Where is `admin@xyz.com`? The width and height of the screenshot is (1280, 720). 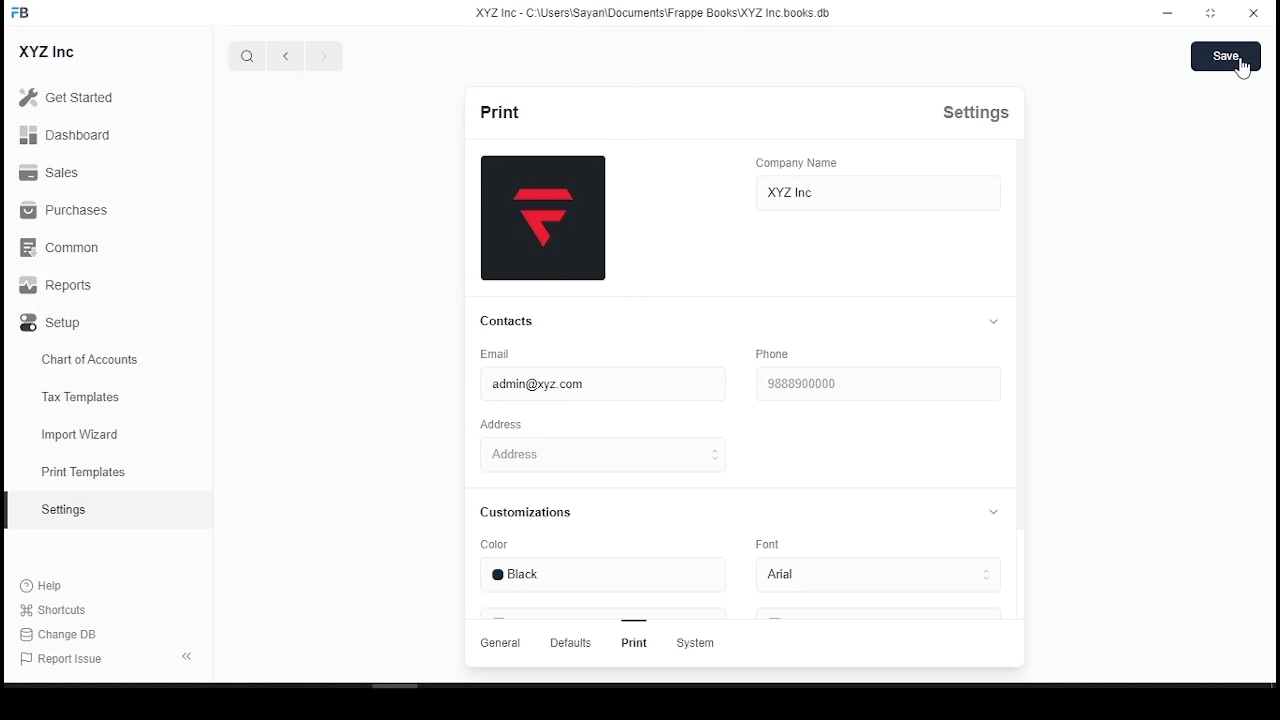
admin@xyz.com is located at coordinates (544, 385).